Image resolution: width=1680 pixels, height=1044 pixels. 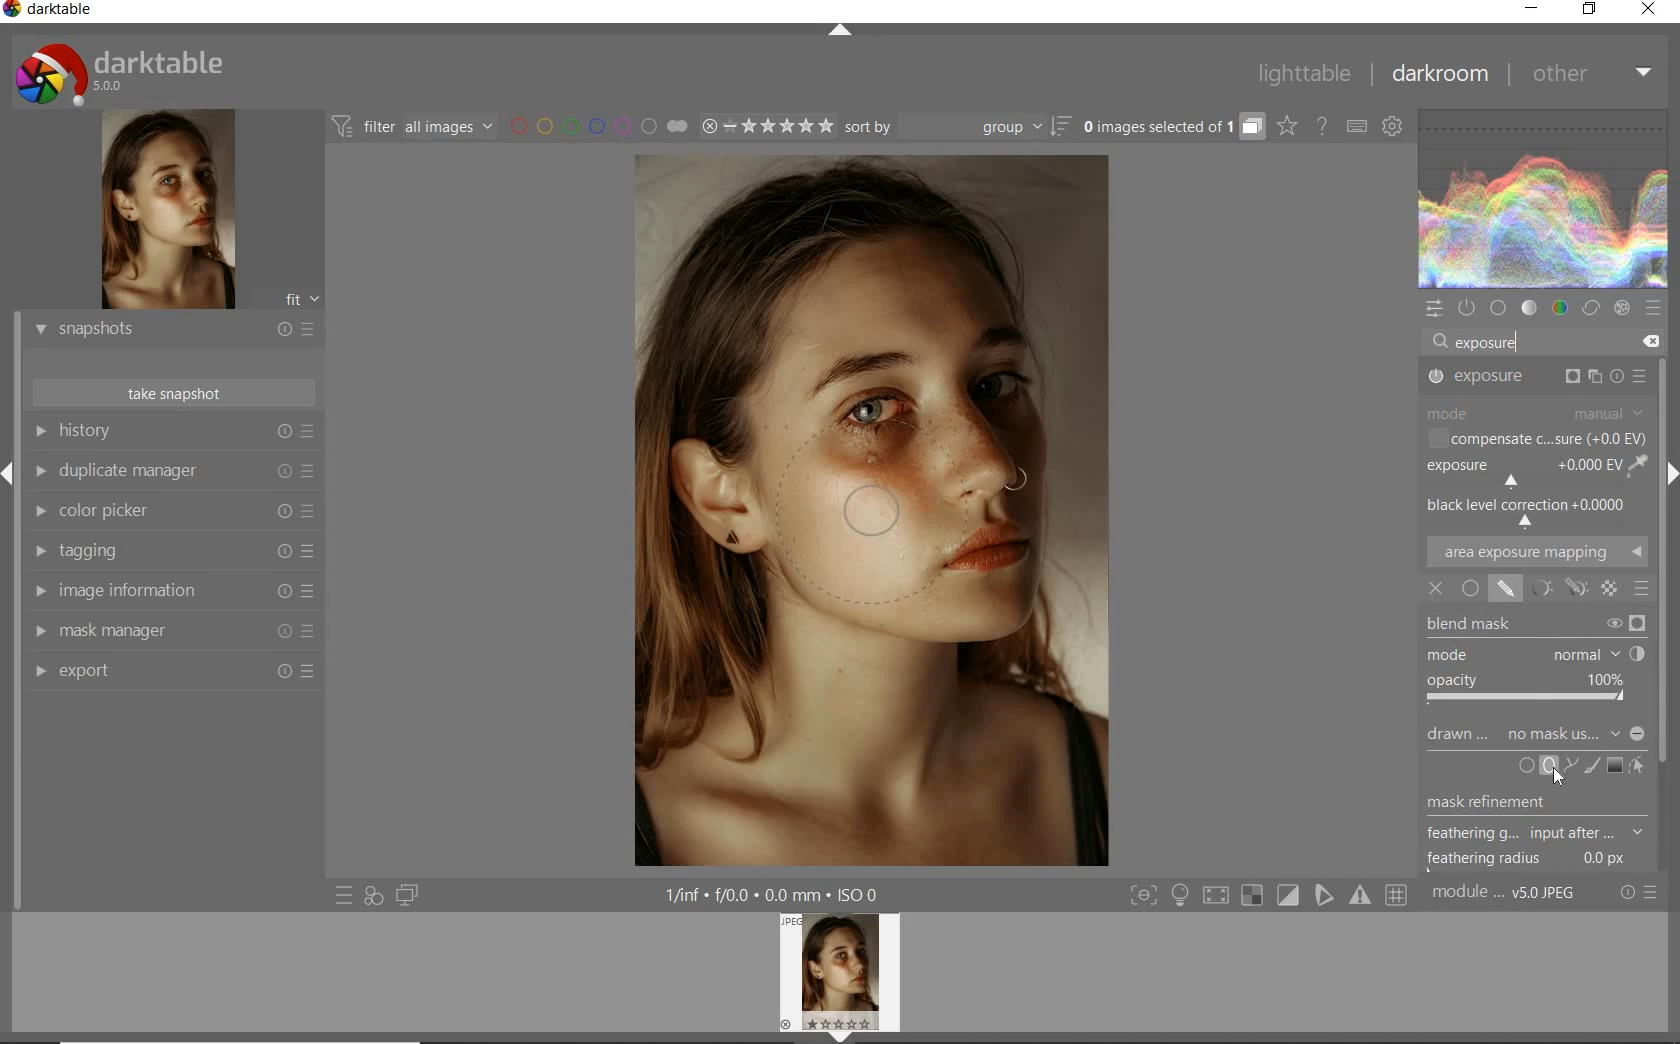 I want to click on image information, so click(x=173, y=590).